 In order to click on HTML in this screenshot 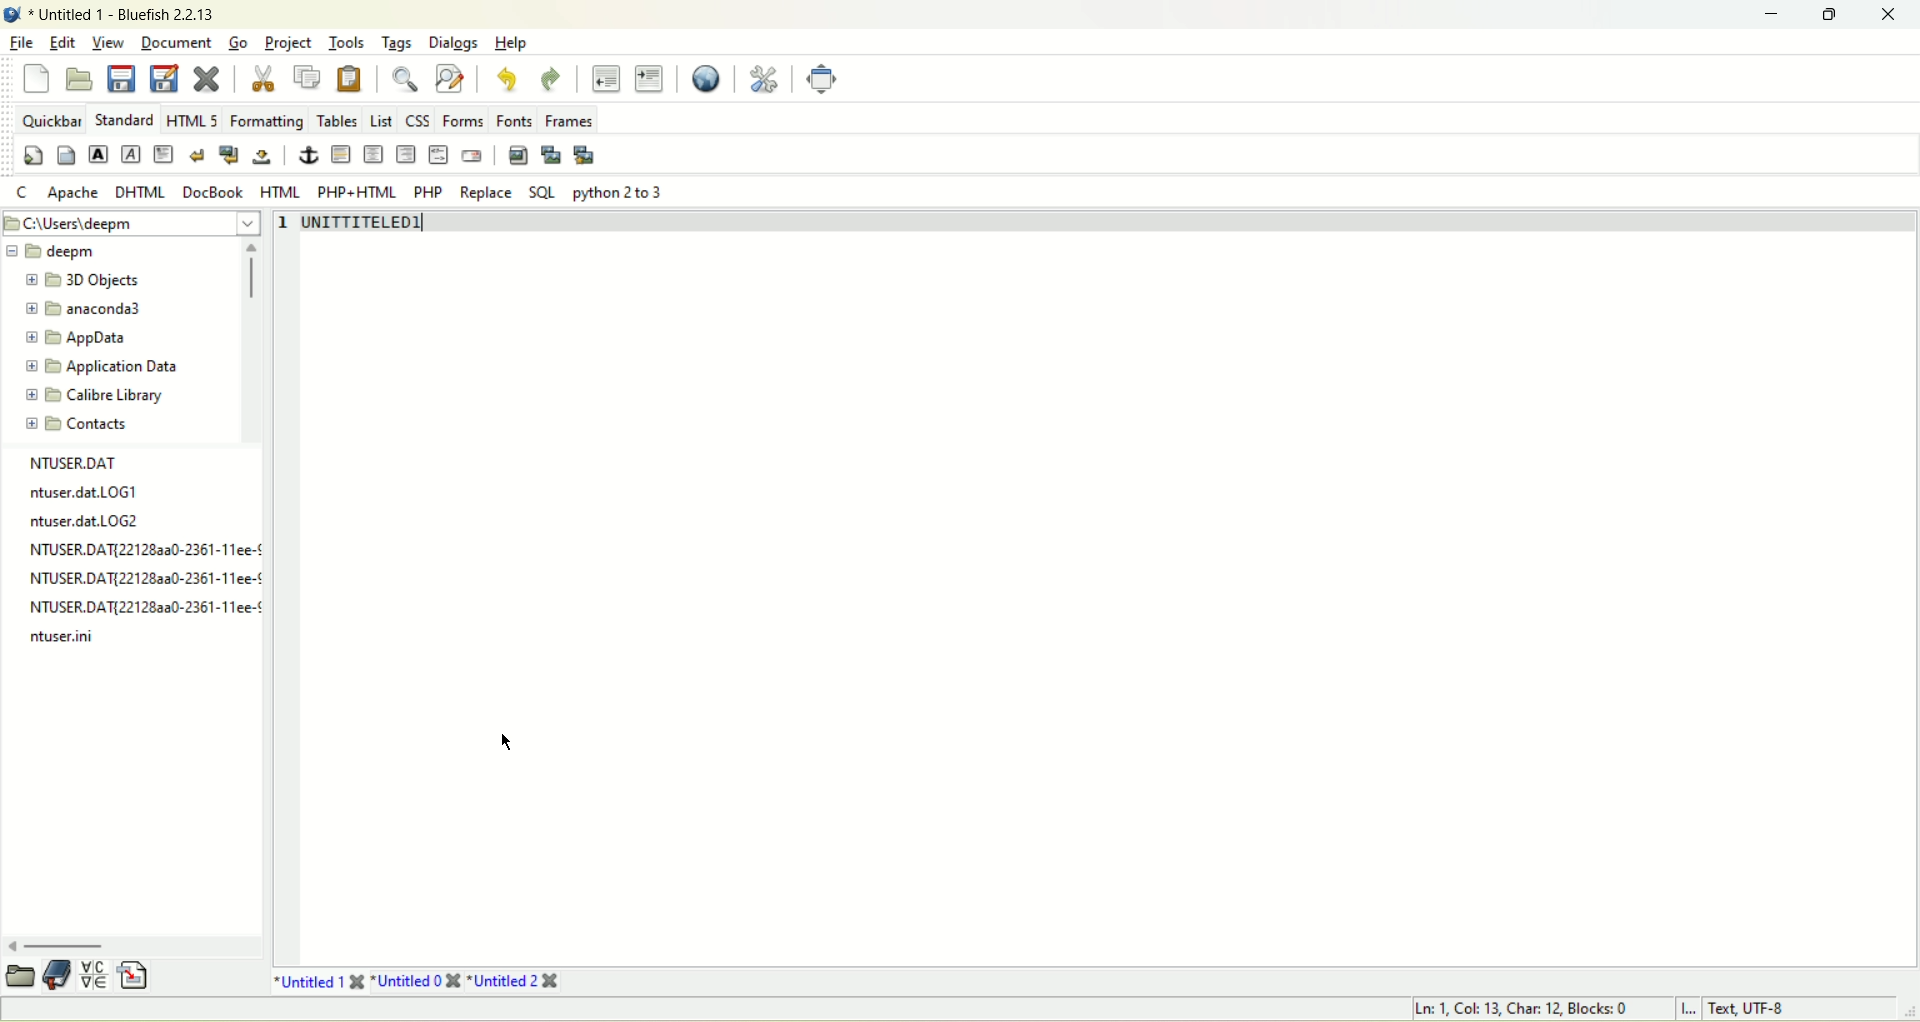, I will do `click(278, 191)`.